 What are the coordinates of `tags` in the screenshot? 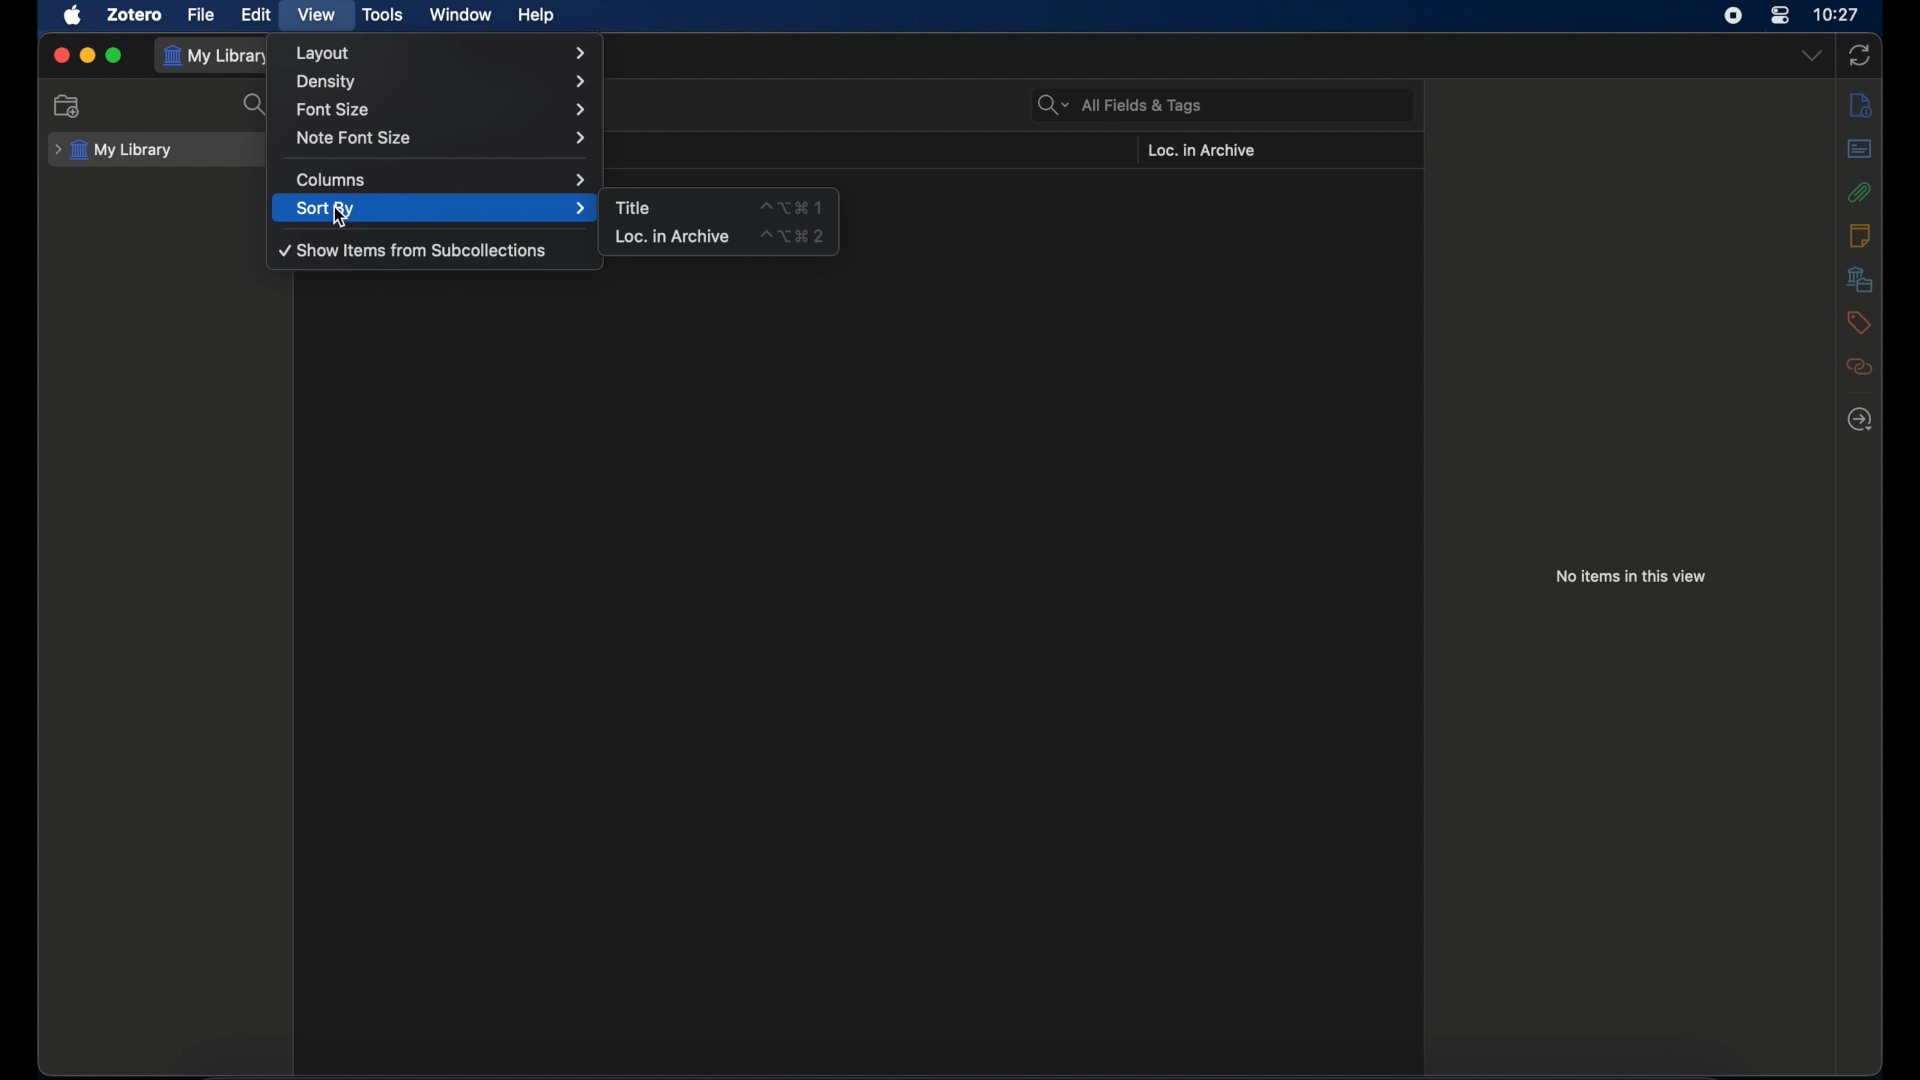 It's located at (1856, 323).